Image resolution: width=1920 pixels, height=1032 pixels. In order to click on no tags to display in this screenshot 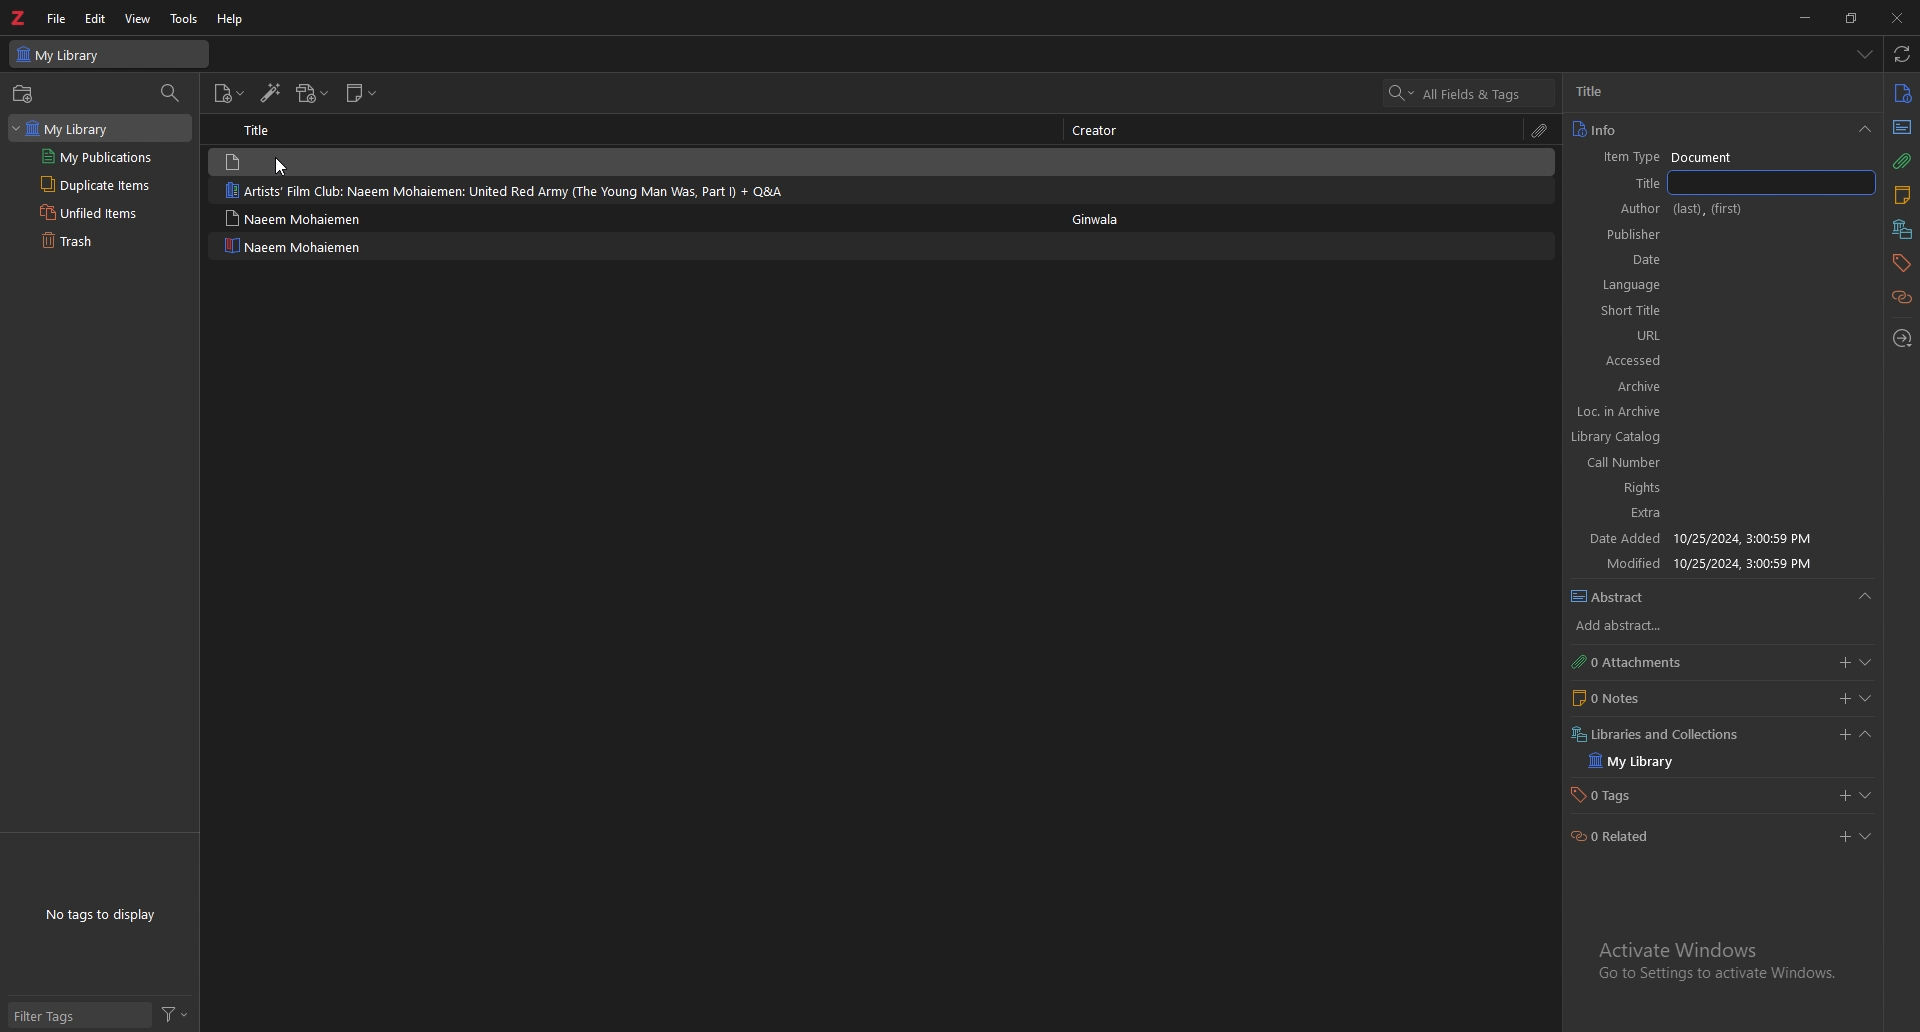, I will do `click(99, 914)`.